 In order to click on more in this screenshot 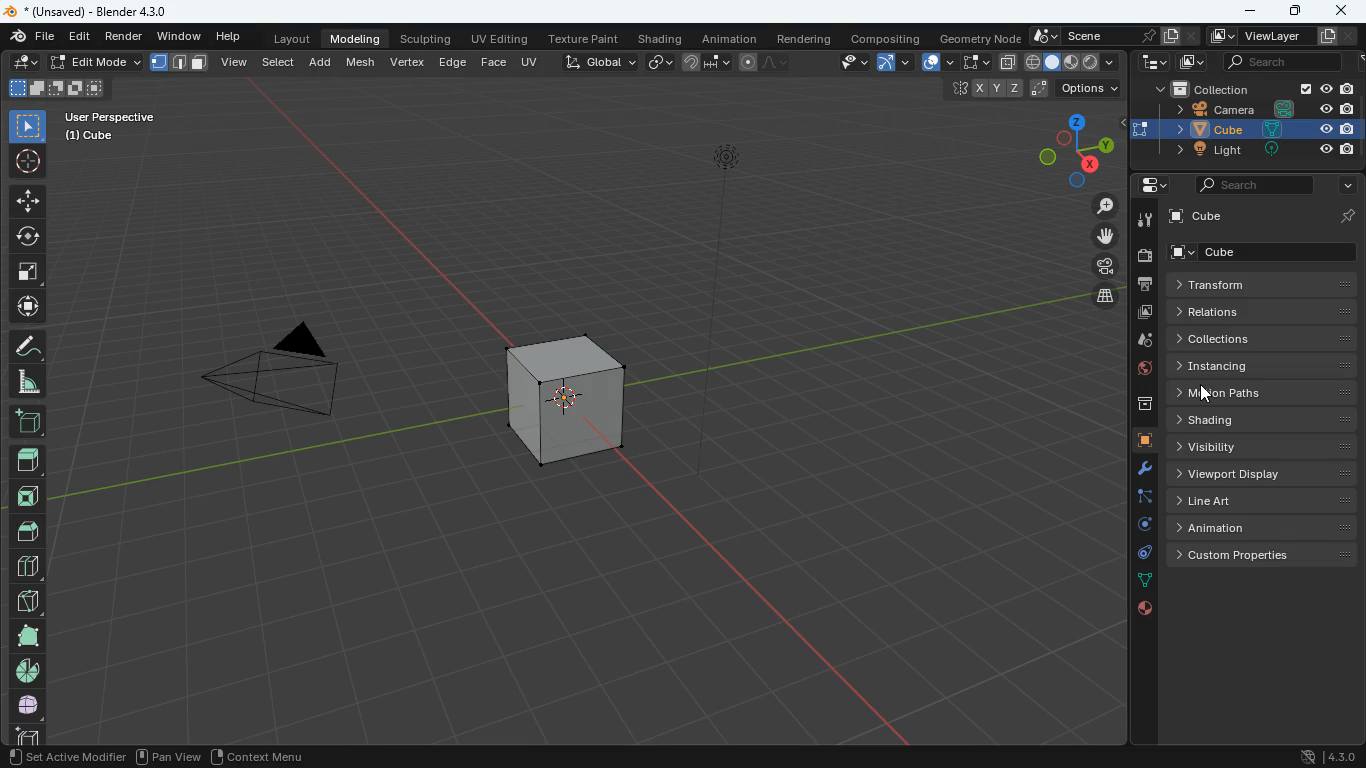, I will do `click(1343, 186)`.